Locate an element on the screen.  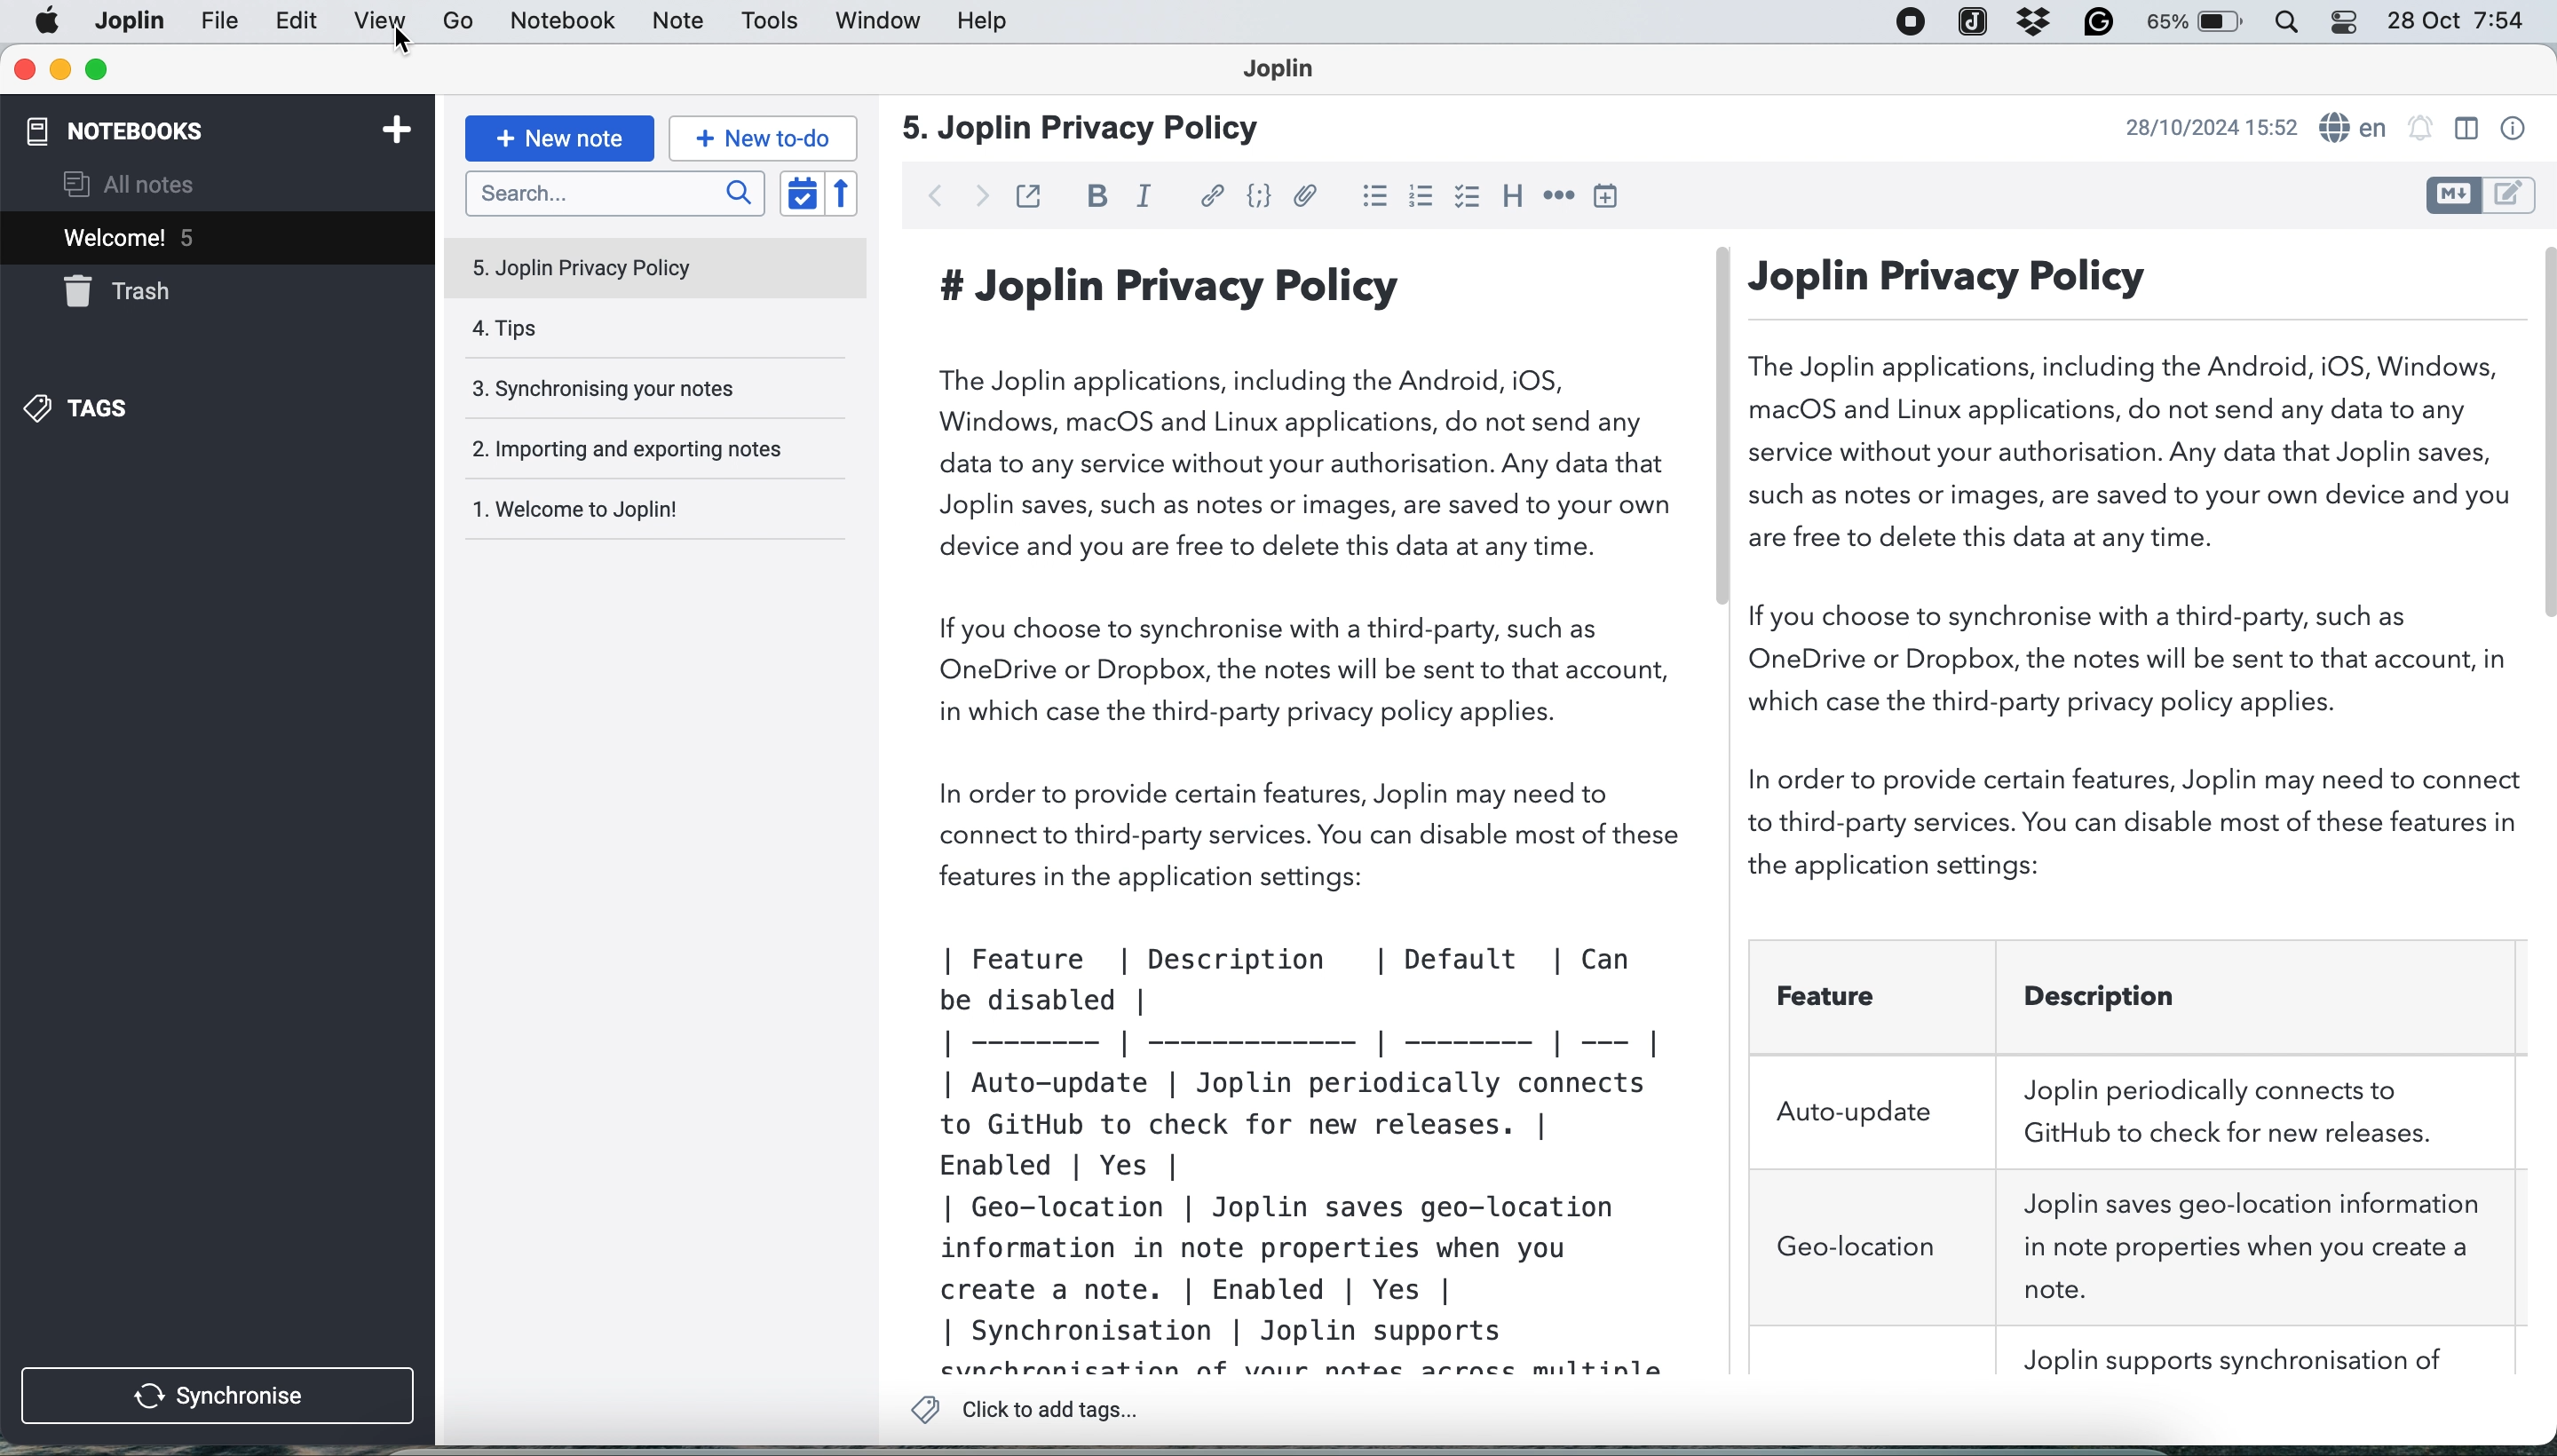
minimise is located at coordinates (59, 70).